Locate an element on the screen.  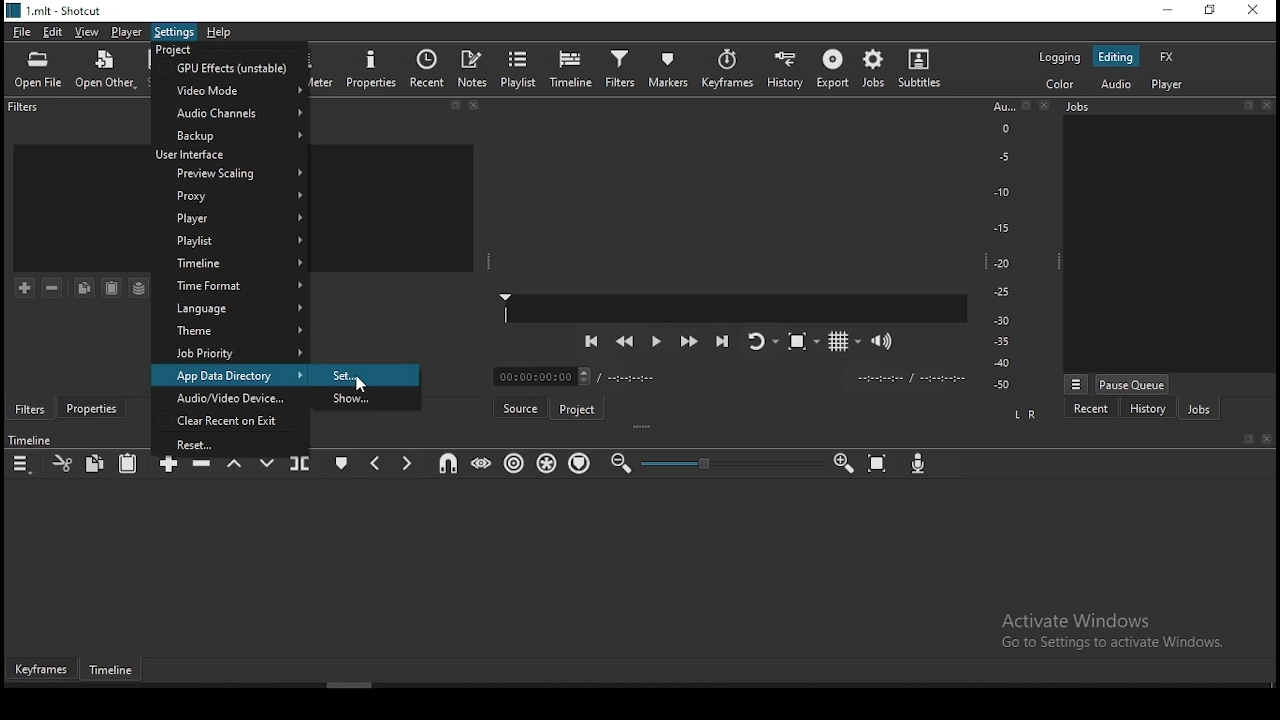
edit is located at coordinates (55, 33).